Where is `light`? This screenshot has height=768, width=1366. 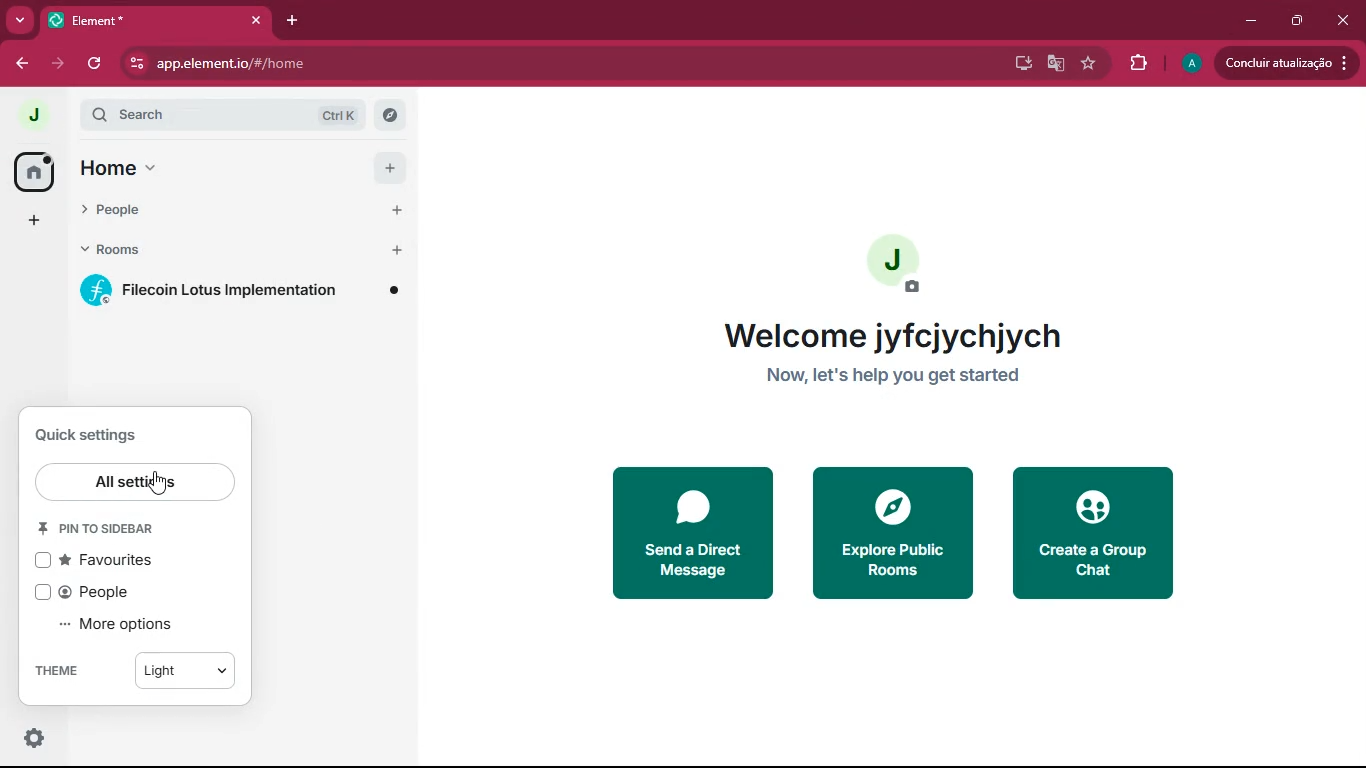
light is located at coordinates (184, 674).